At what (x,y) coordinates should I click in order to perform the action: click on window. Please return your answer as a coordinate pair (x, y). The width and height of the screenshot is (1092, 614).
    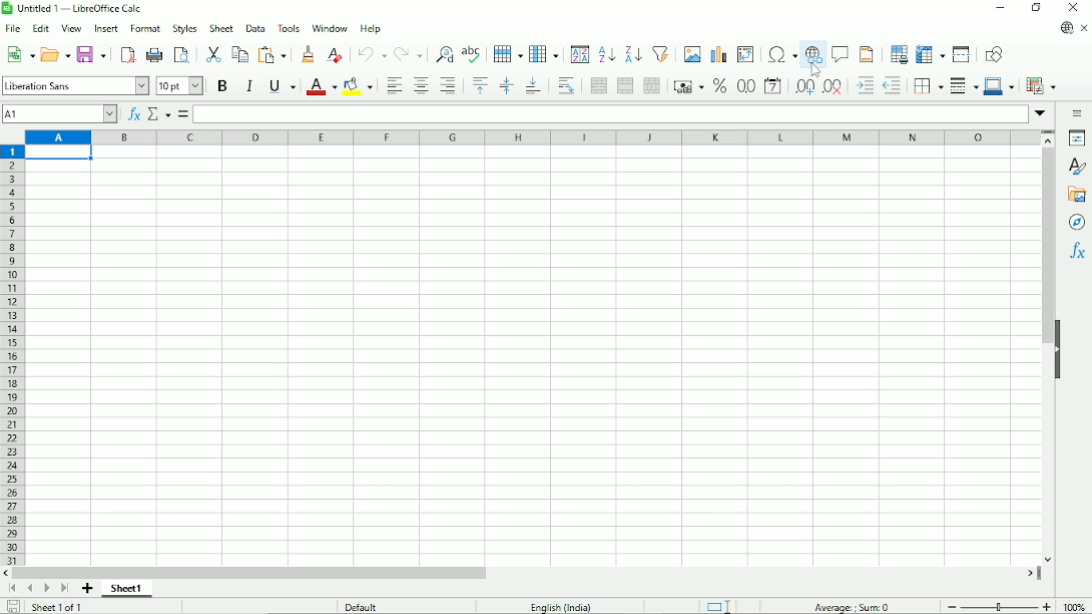
    Looking at the image, I should click on (330, 29).